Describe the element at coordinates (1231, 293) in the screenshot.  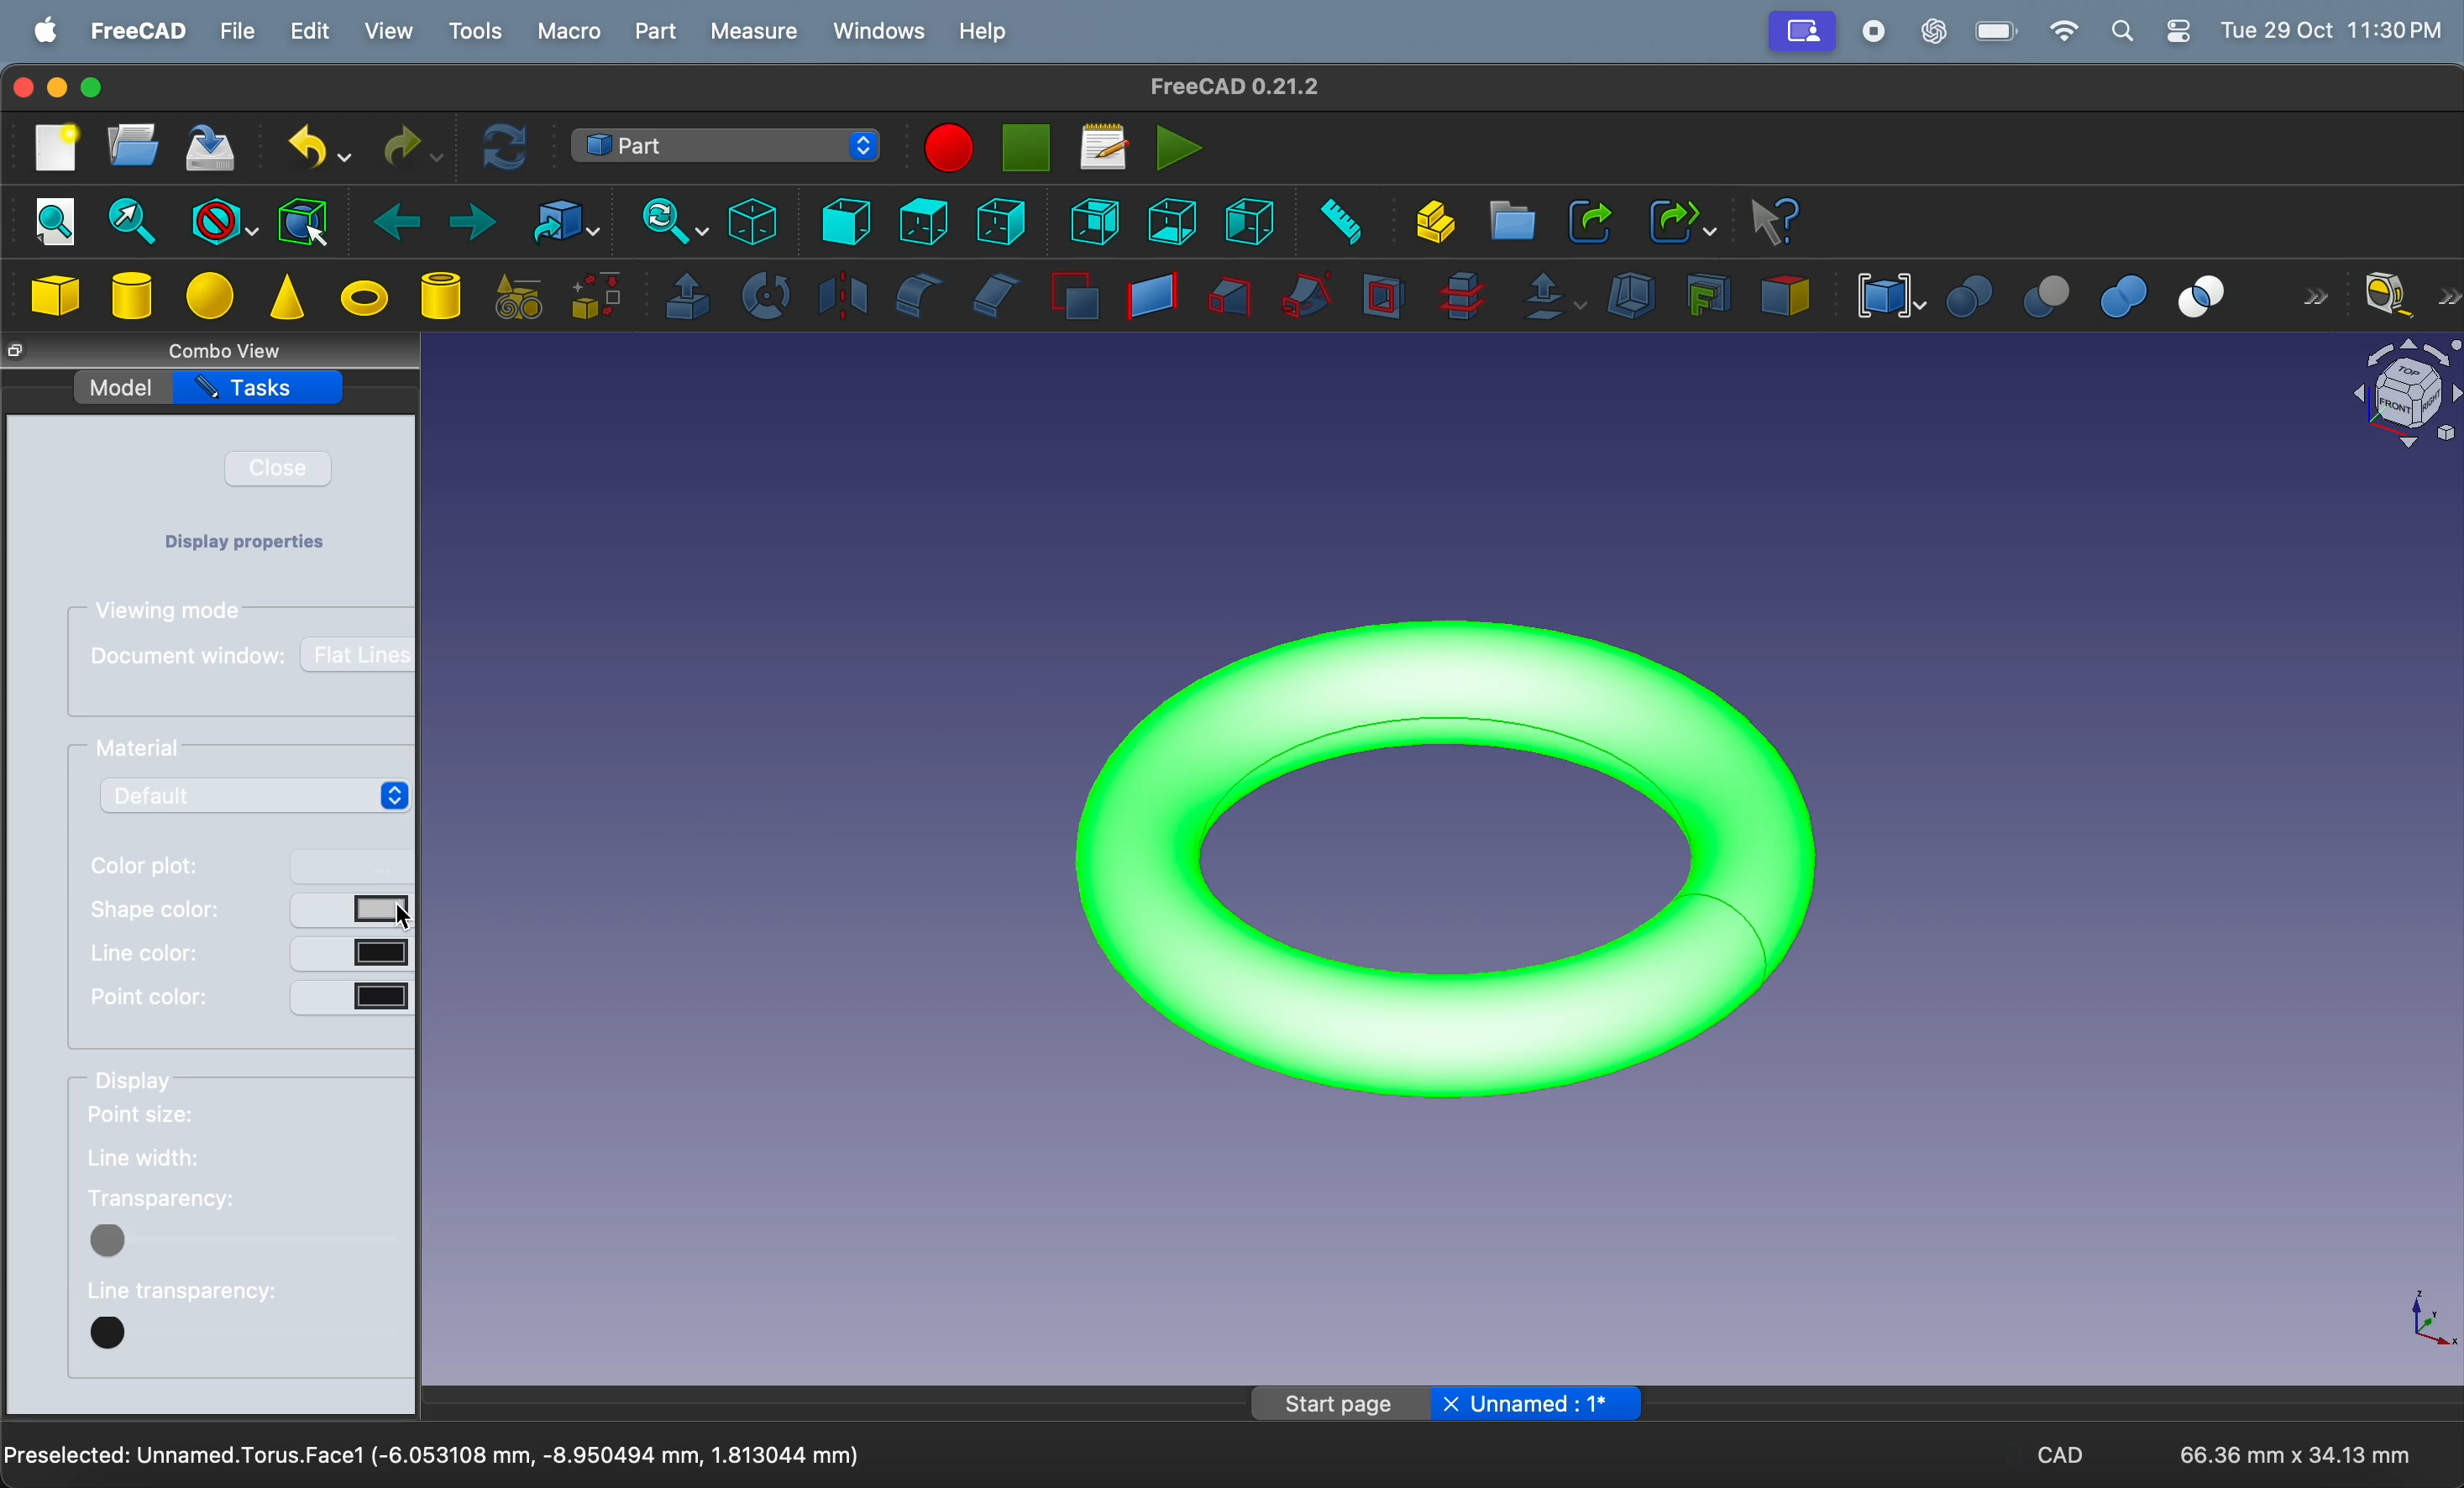
I see `loft` at that location.